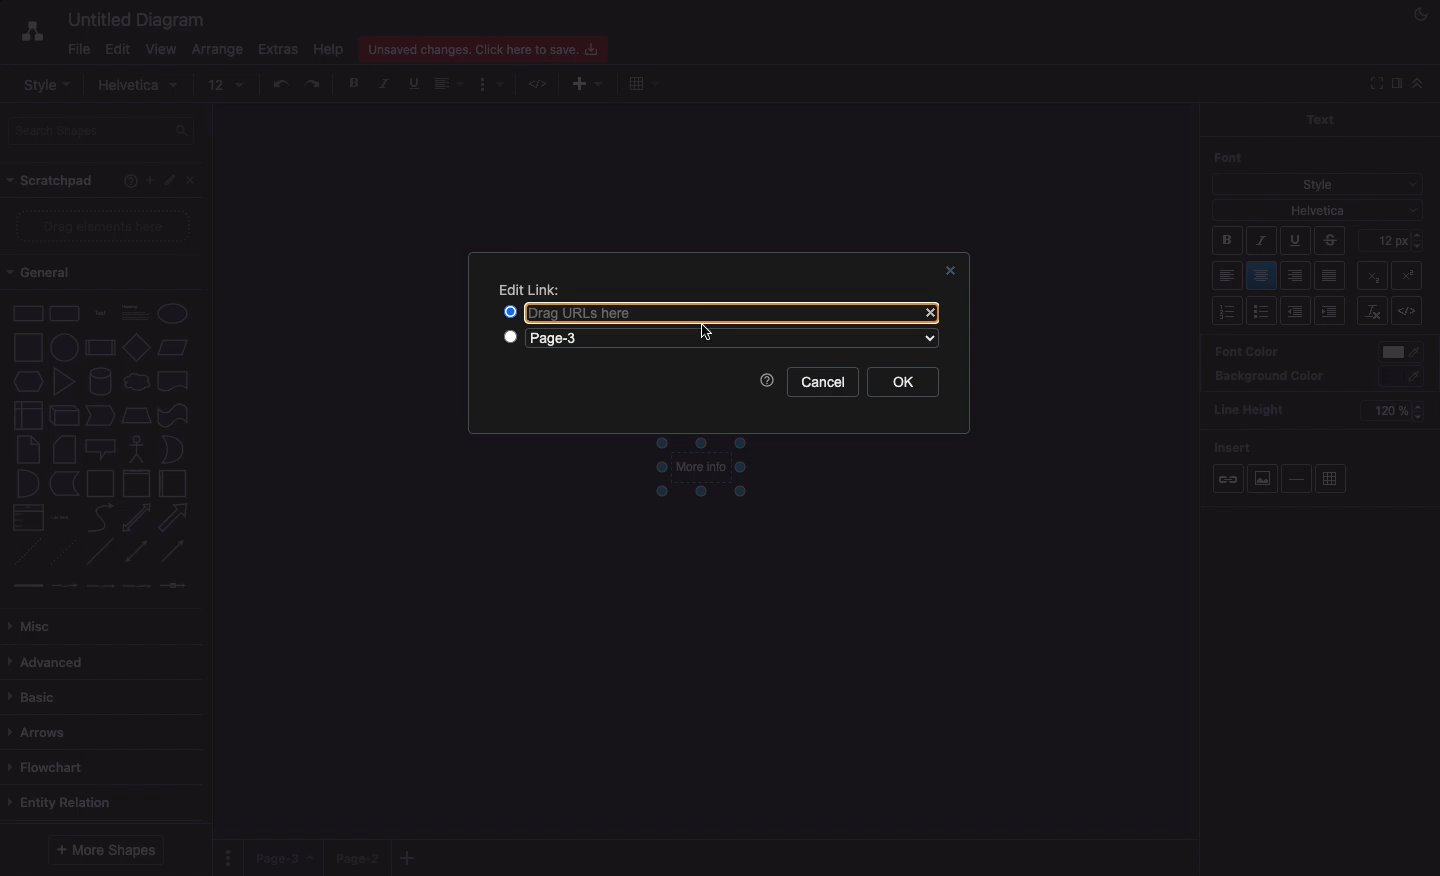 This screenshot has height=876, width=1440. What do you see at coordinates (41, 734) in the screenshot?
I see `Arrows` at bounding box center [41, 734].